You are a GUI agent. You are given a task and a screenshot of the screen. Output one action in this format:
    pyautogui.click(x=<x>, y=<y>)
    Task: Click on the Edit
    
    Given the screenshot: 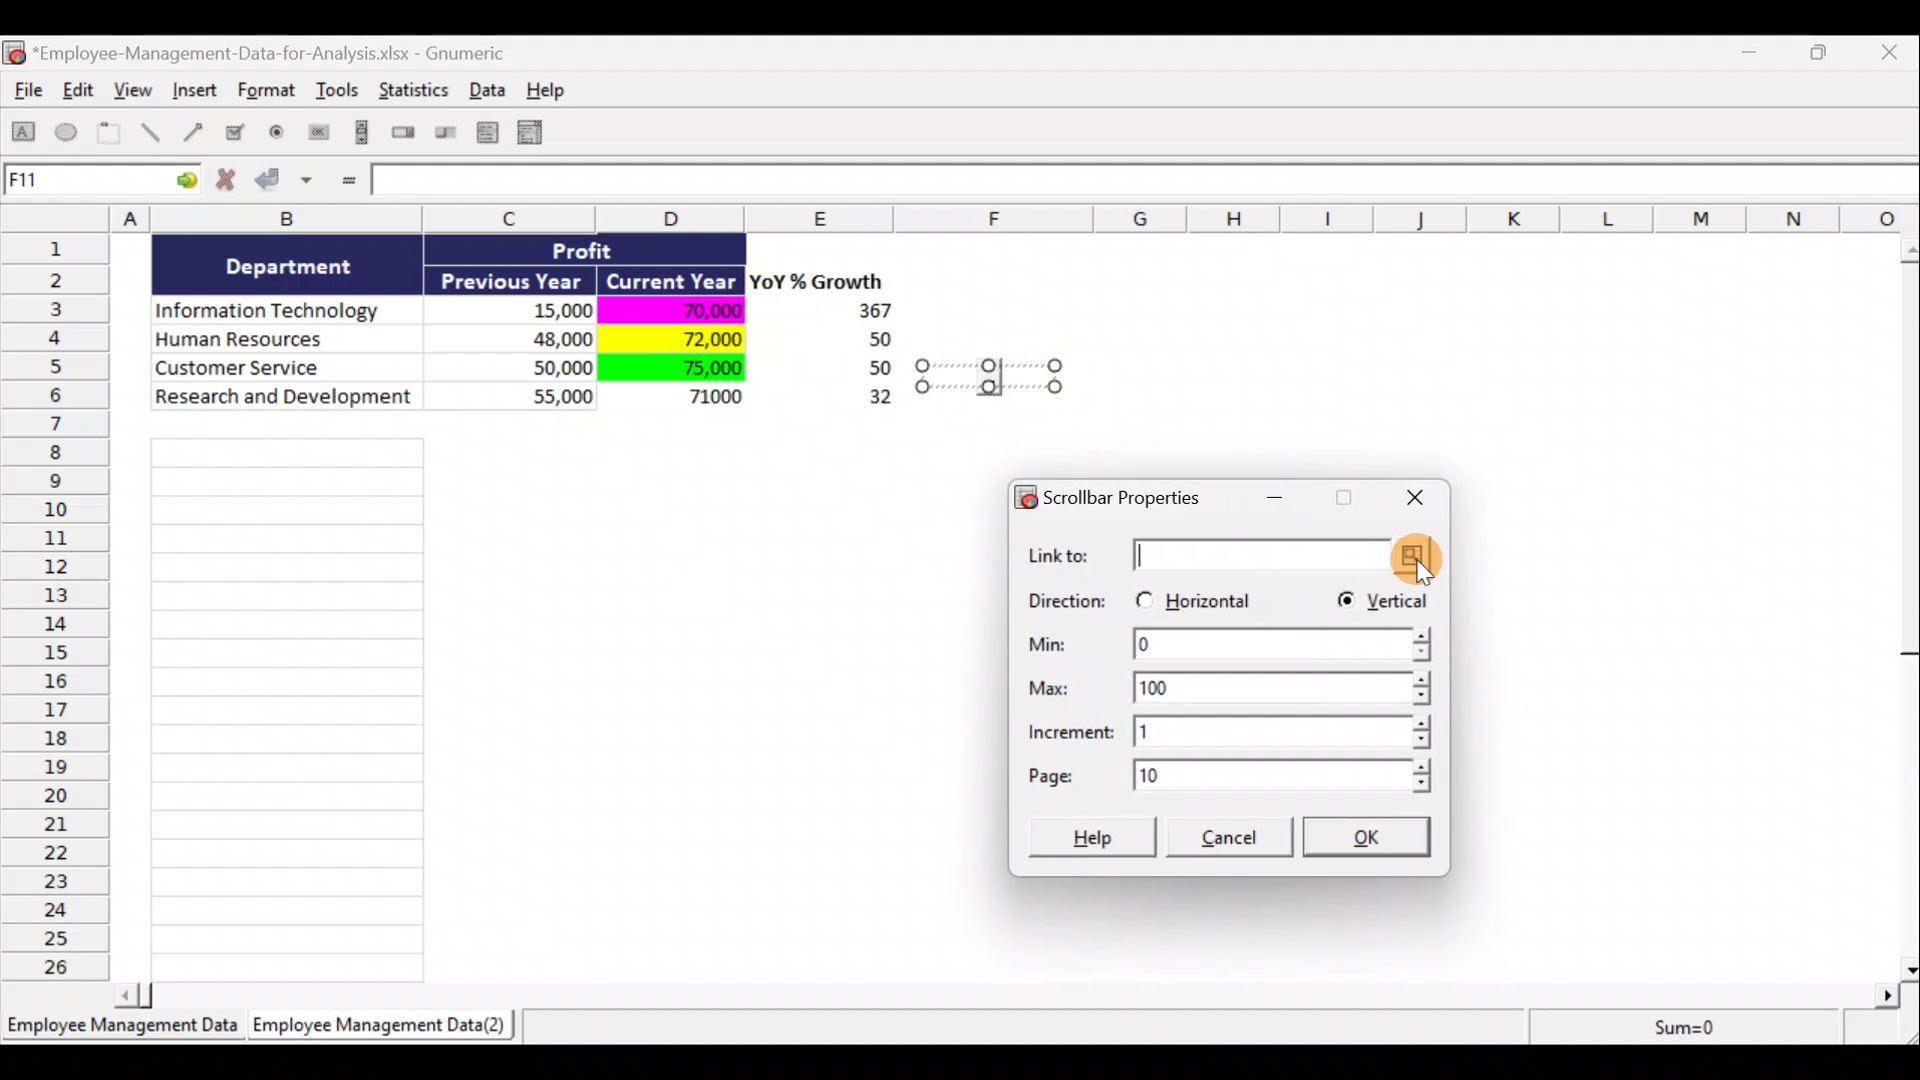 What is the action you would take?
    pyautogui.click(x=80, y=92)
    